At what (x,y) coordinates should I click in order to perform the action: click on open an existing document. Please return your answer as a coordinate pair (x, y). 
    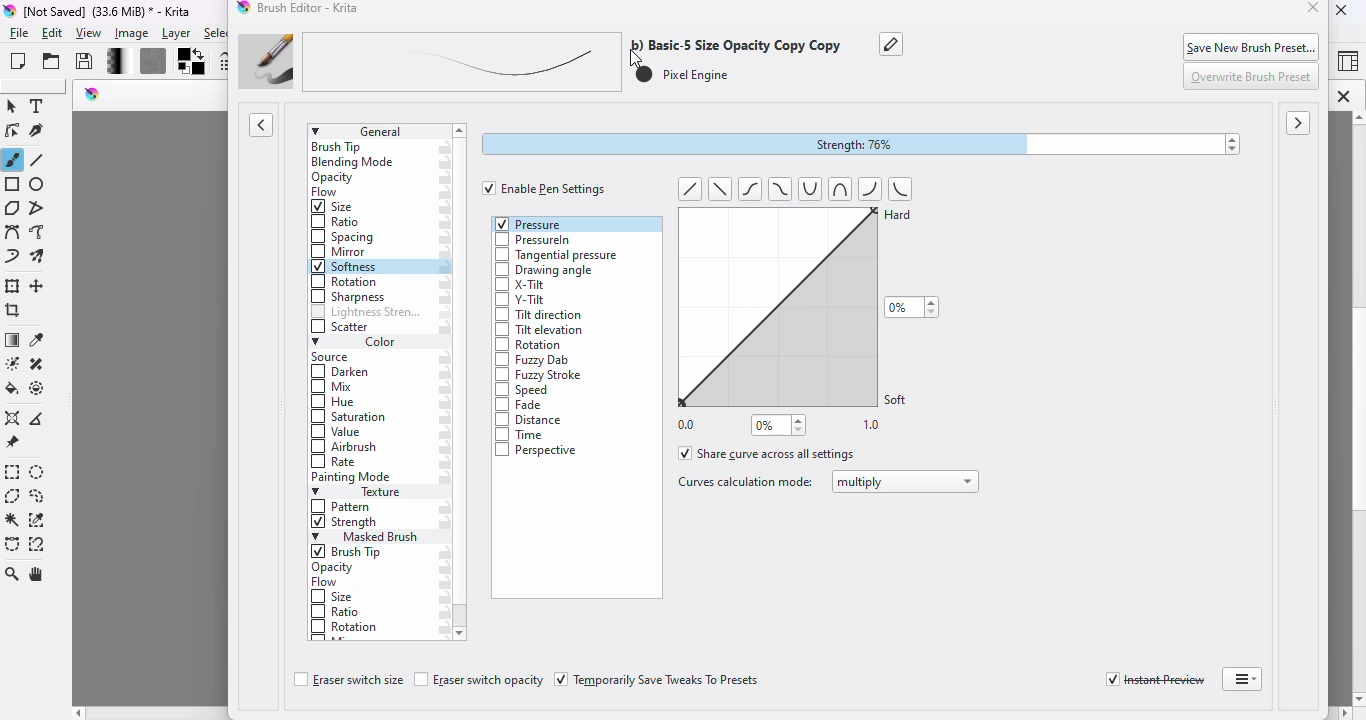
    Looking at the image, I should click on (52, 61).